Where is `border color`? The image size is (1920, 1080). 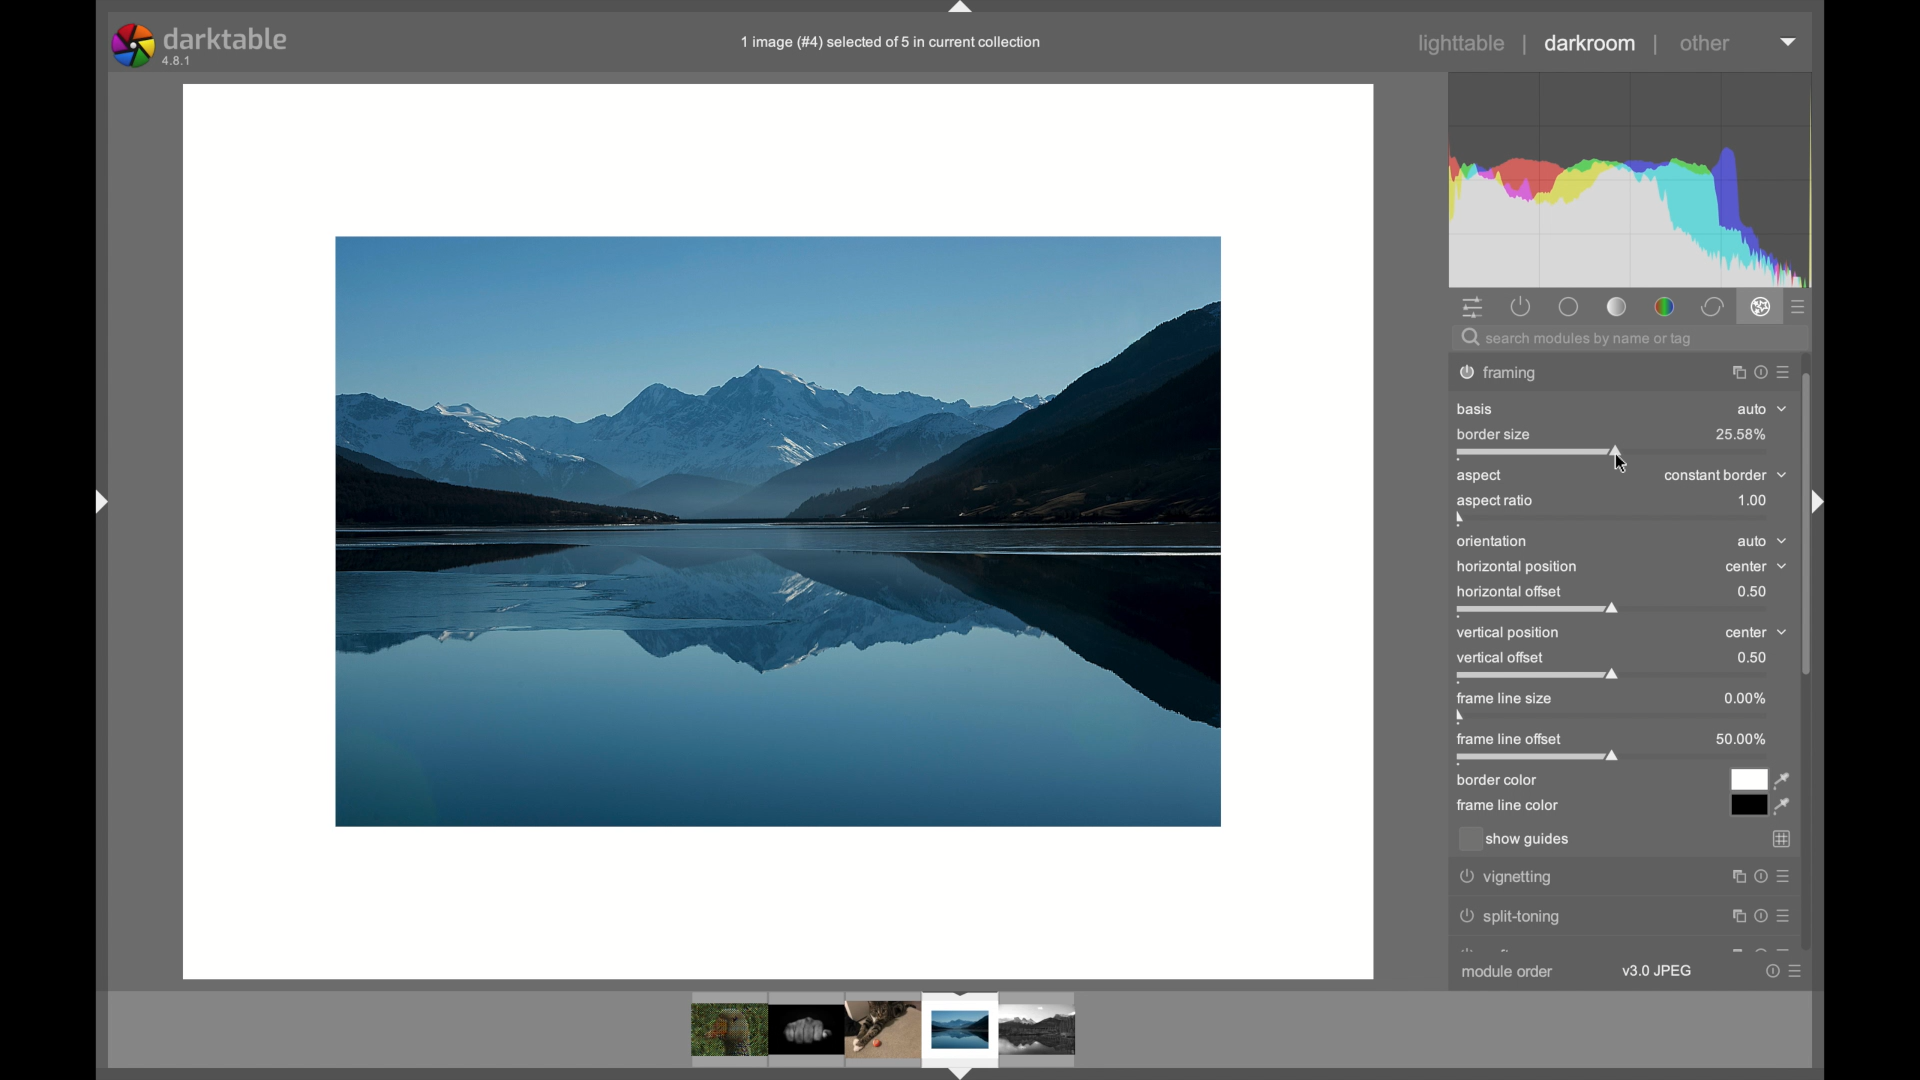 border color is located at coordinates (1496, 782).